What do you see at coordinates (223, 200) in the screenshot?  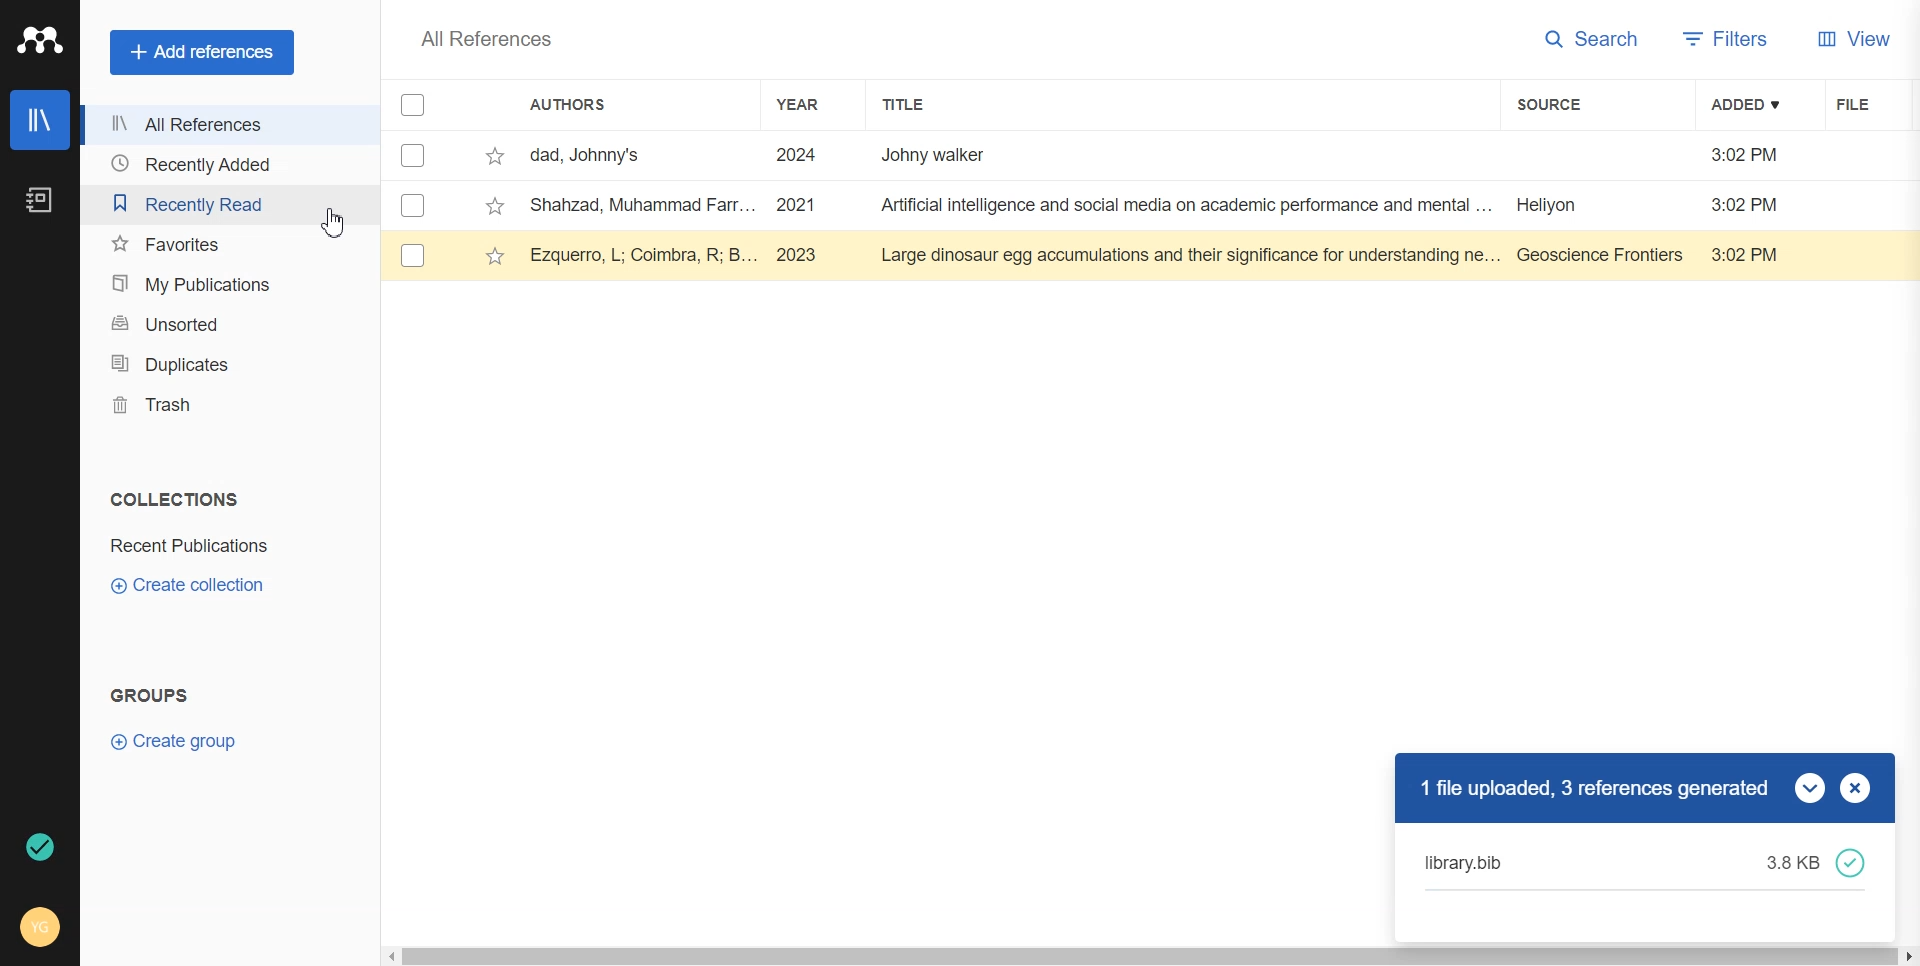 I see `Recently Read` at bounding box center [223, 200].